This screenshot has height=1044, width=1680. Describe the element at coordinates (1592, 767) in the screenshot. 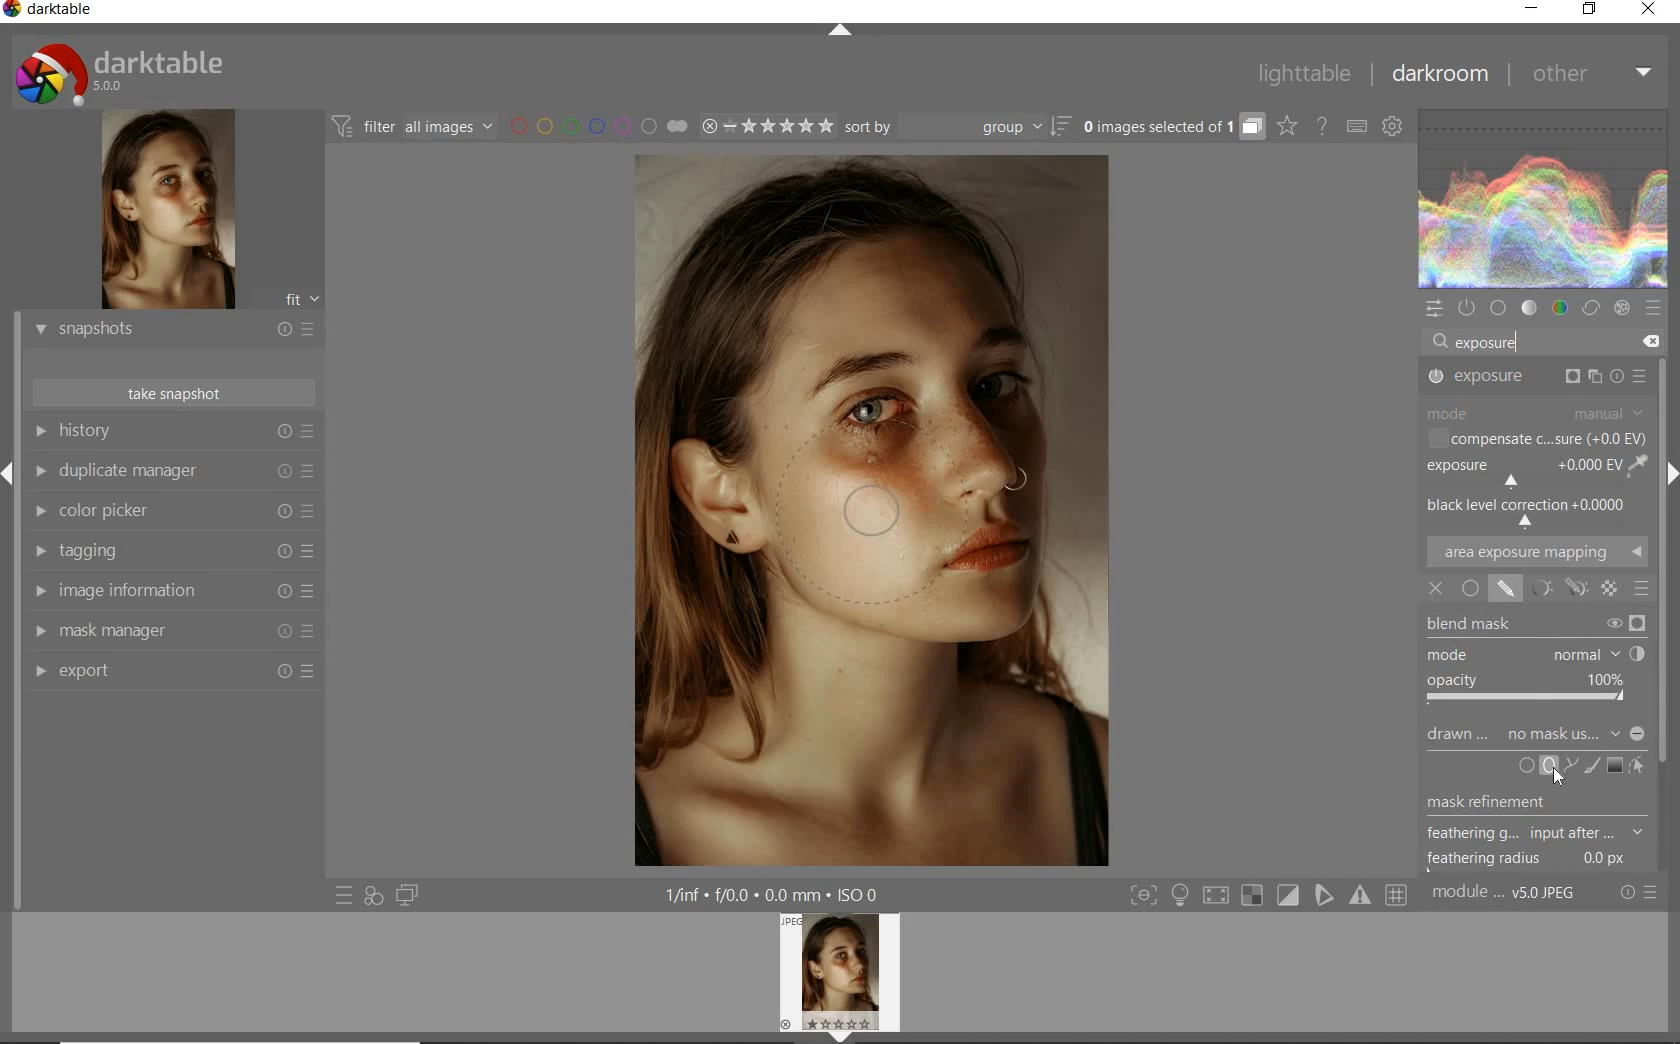

I see `ADD BRUSH` at that location.